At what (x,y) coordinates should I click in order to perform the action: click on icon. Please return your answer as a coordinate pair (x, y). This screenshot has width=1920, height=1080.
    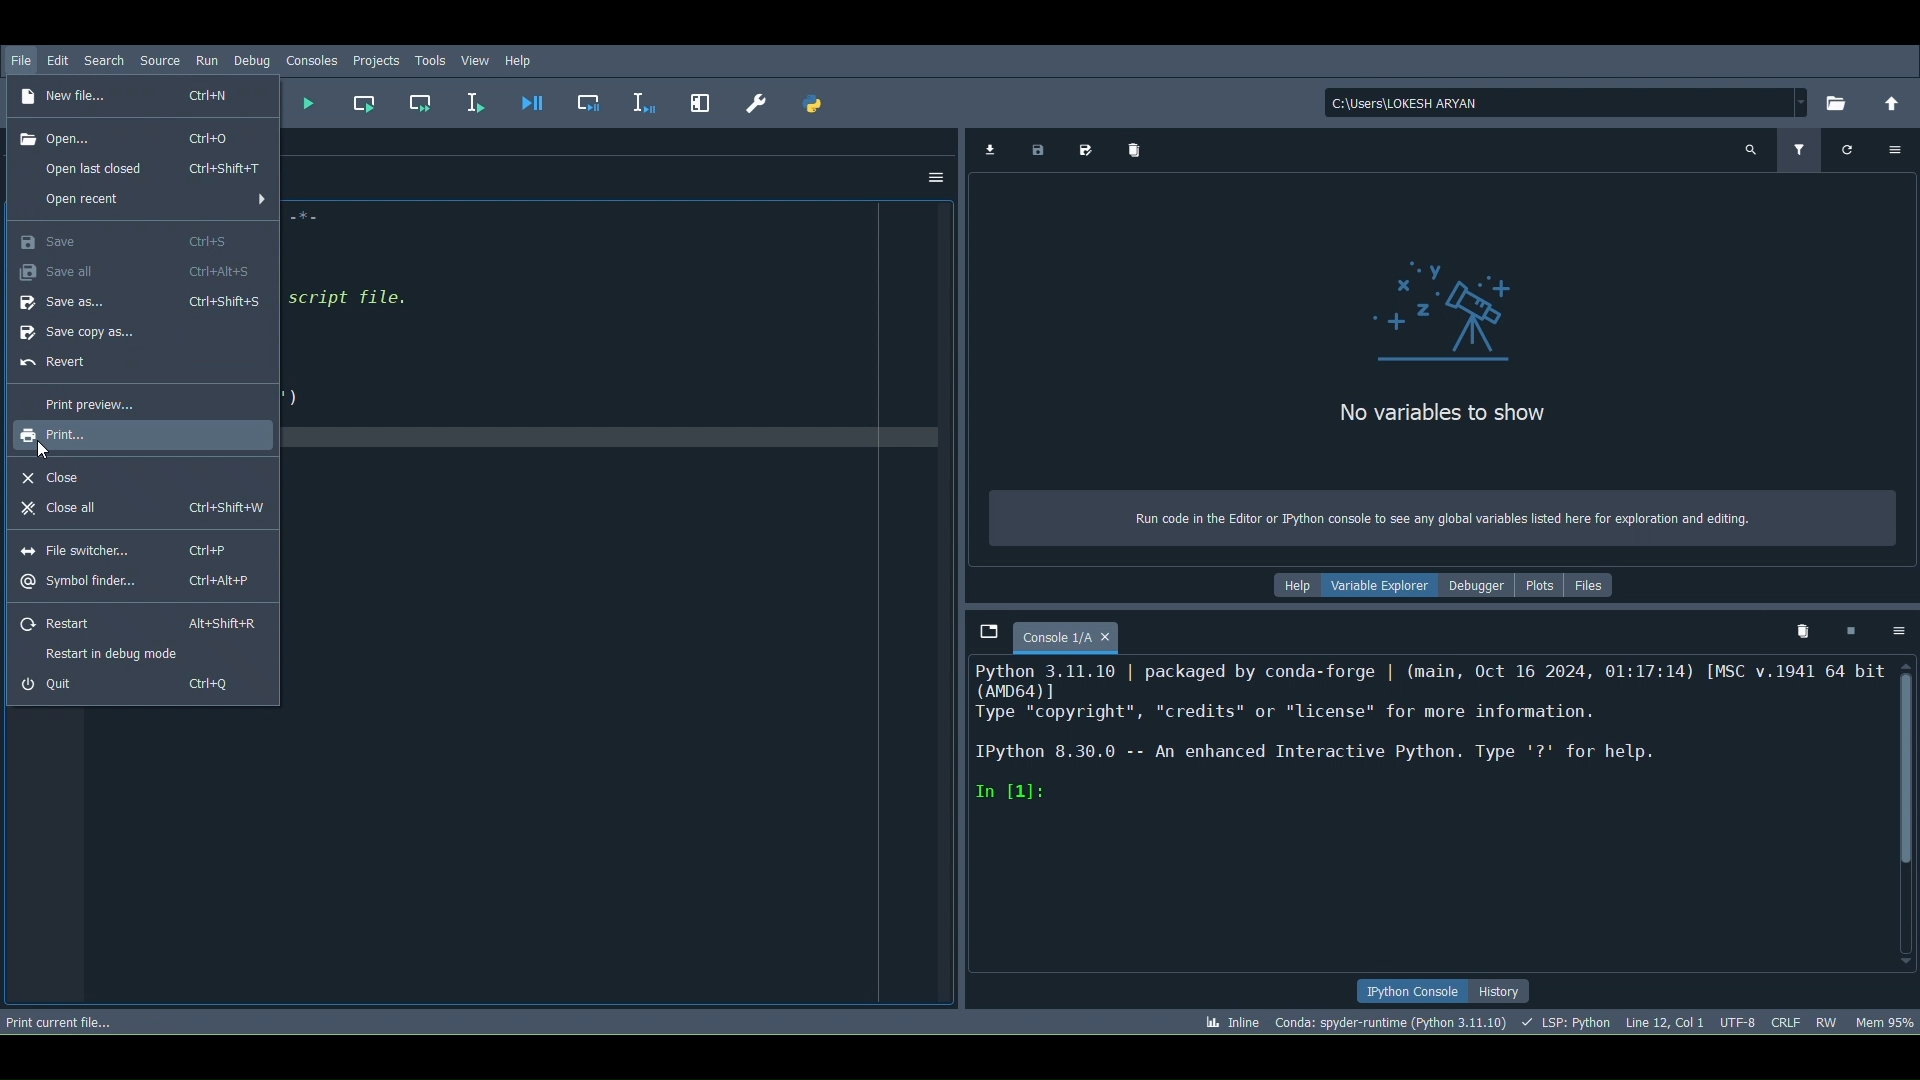
    Looking at the image, I should click on (1418, 307).